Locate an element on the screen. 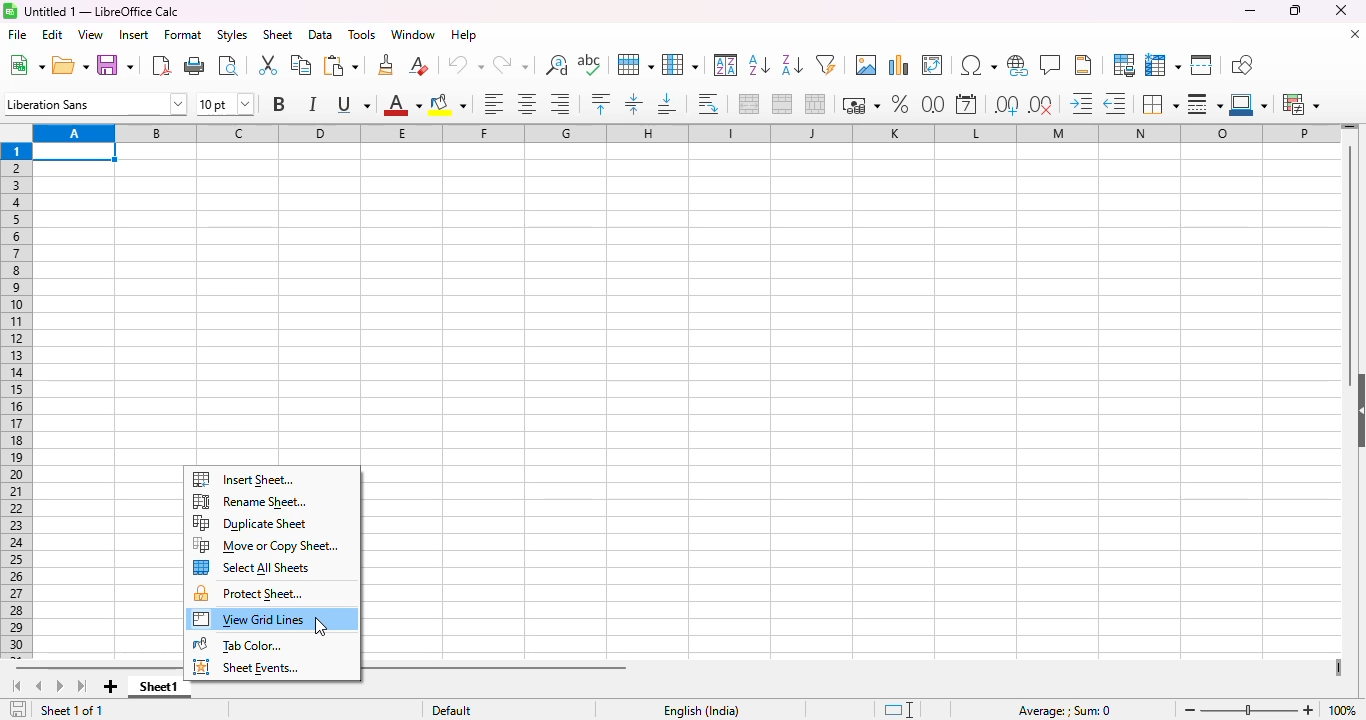 This screenshot has width=1366, height=720. row is located at coordinates (636, 64).